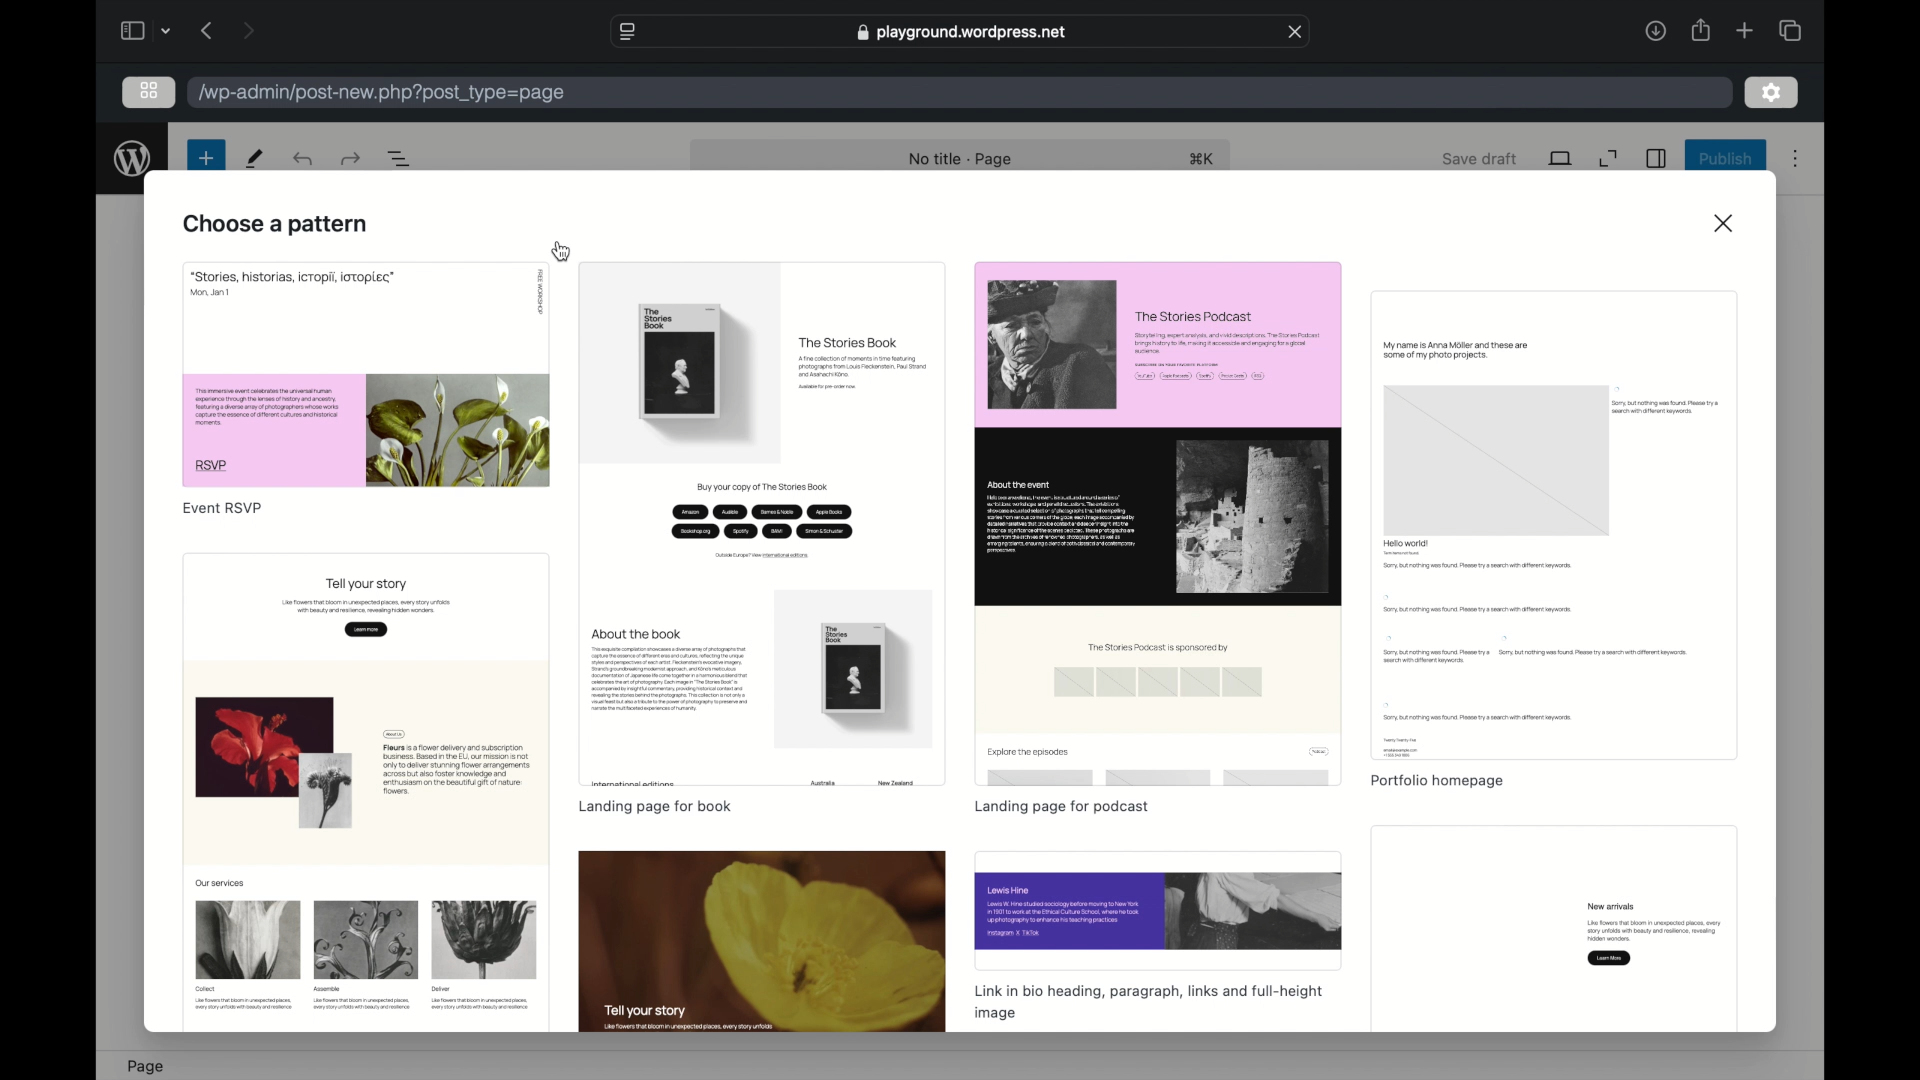  I want to click on landing page for book, so click(656, 806).